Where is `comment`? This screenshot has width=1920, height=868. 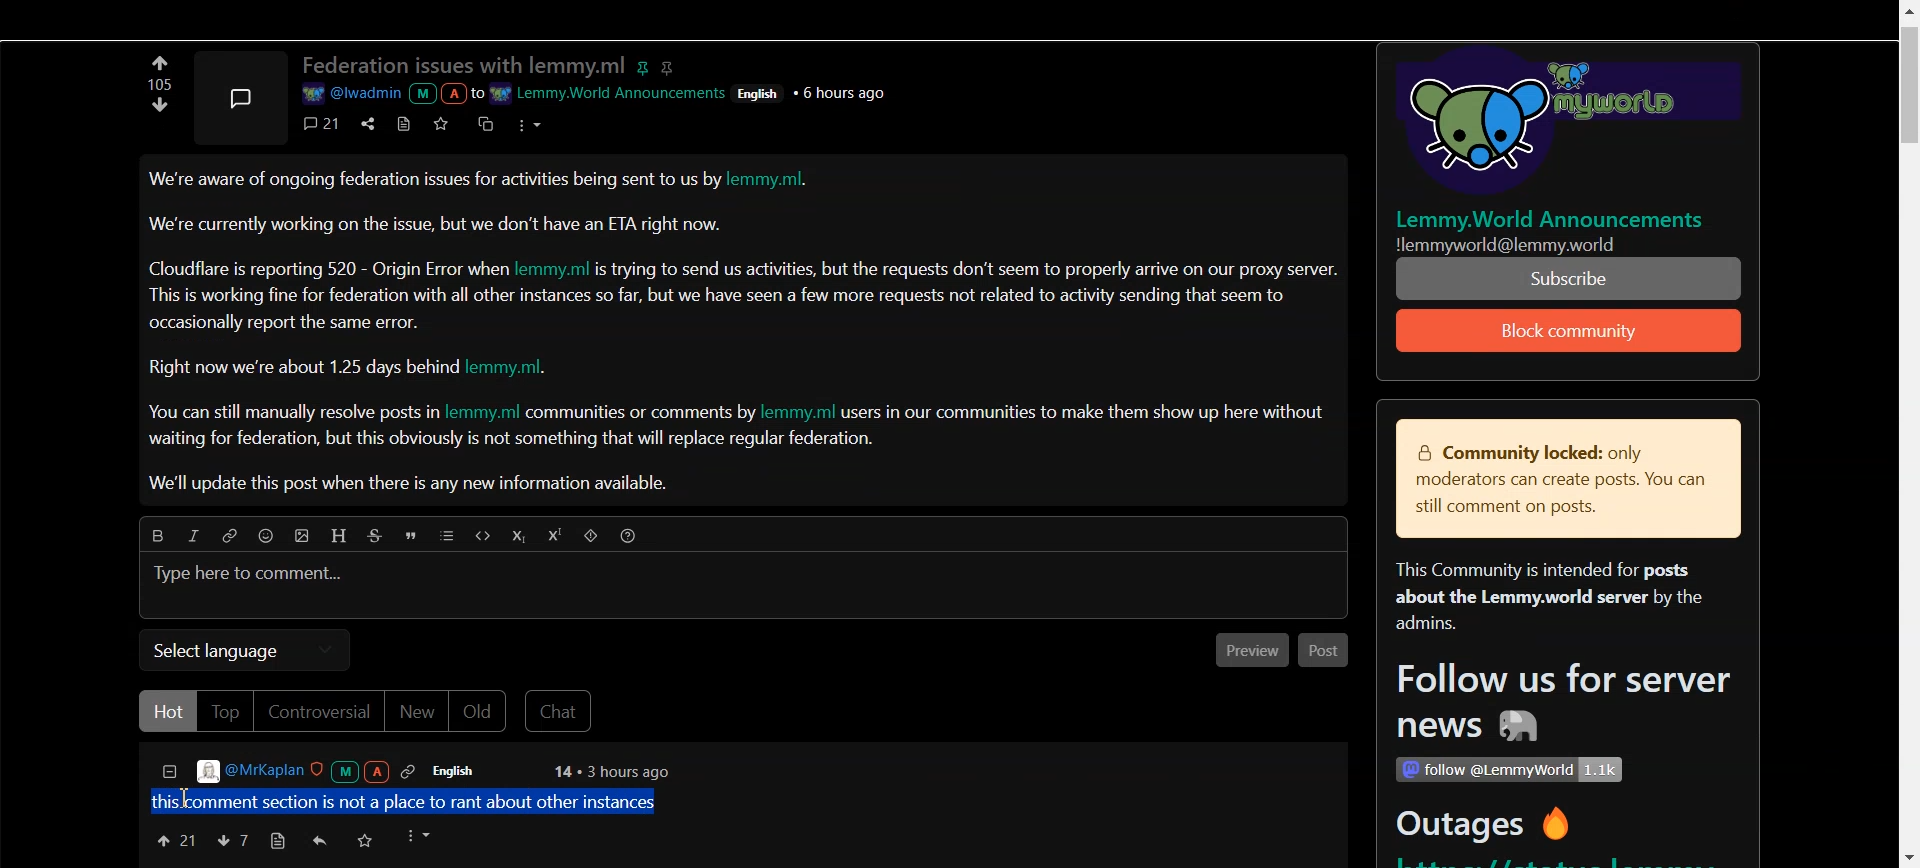 comment is located at coordinates (323, 123).